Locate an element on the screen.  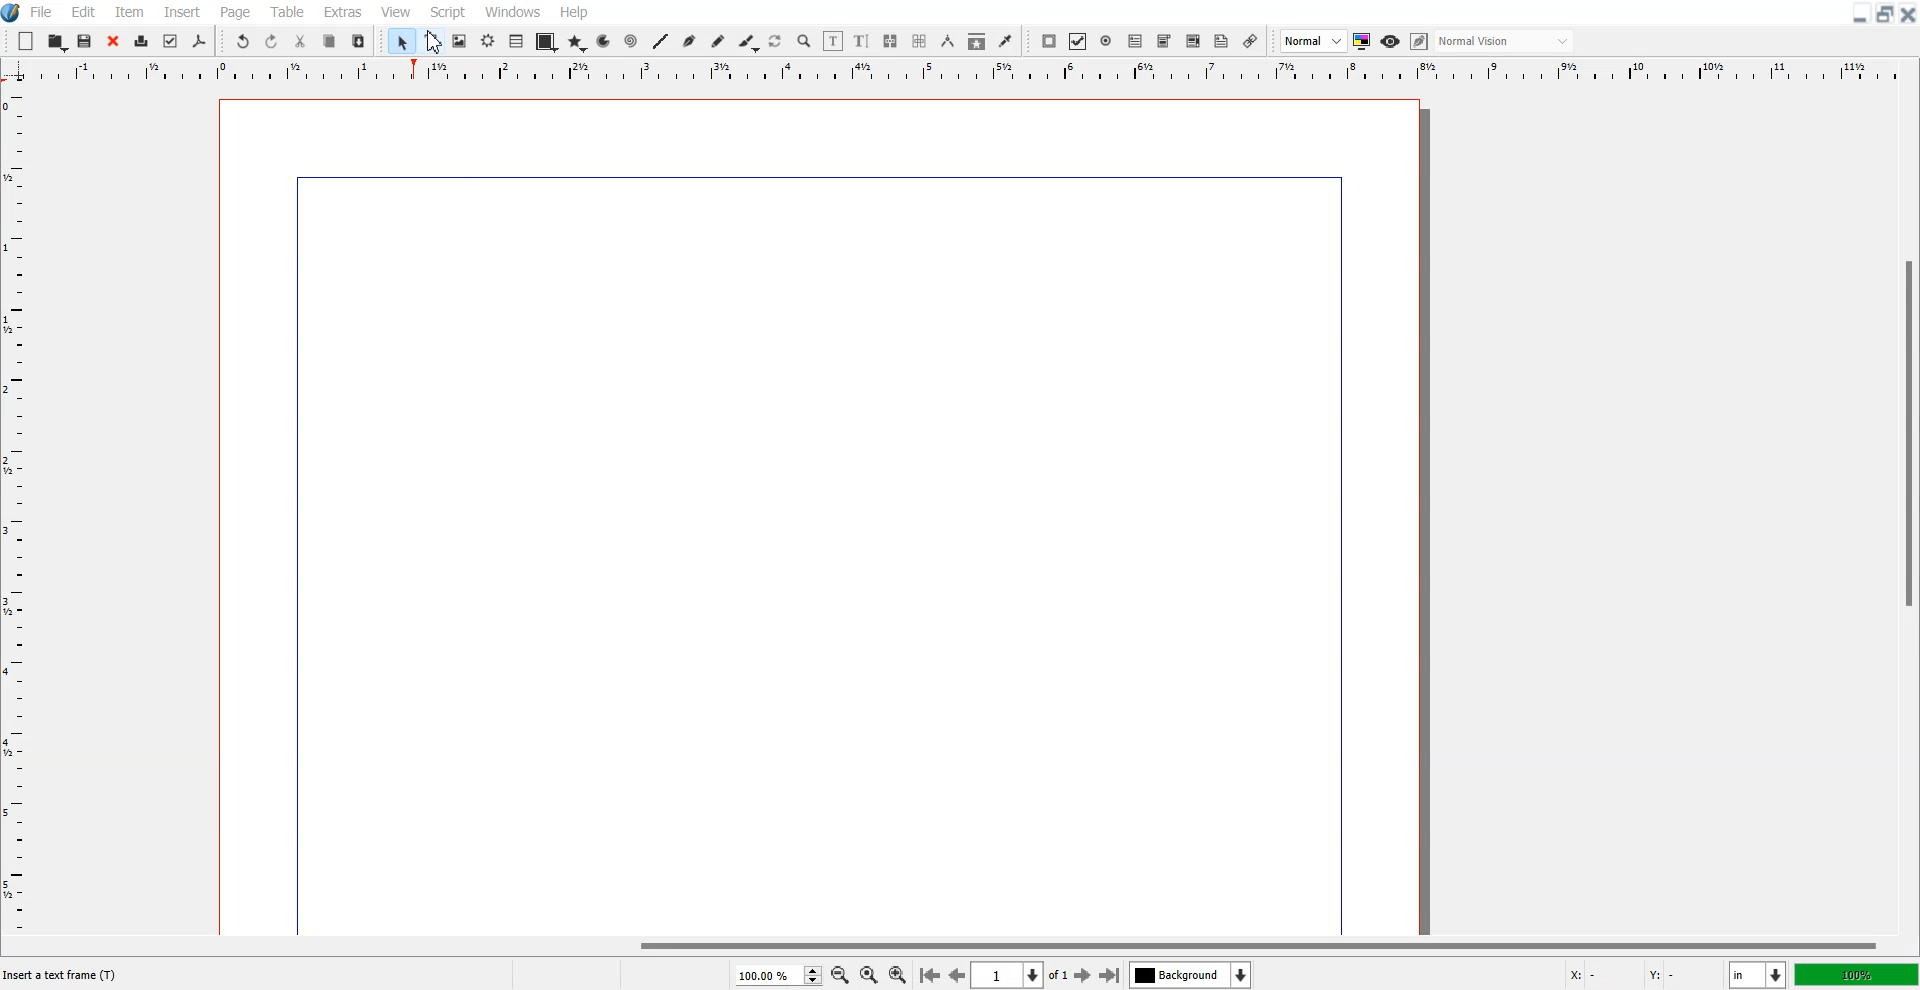
Preview mode is located at coordinates (1391, 41).